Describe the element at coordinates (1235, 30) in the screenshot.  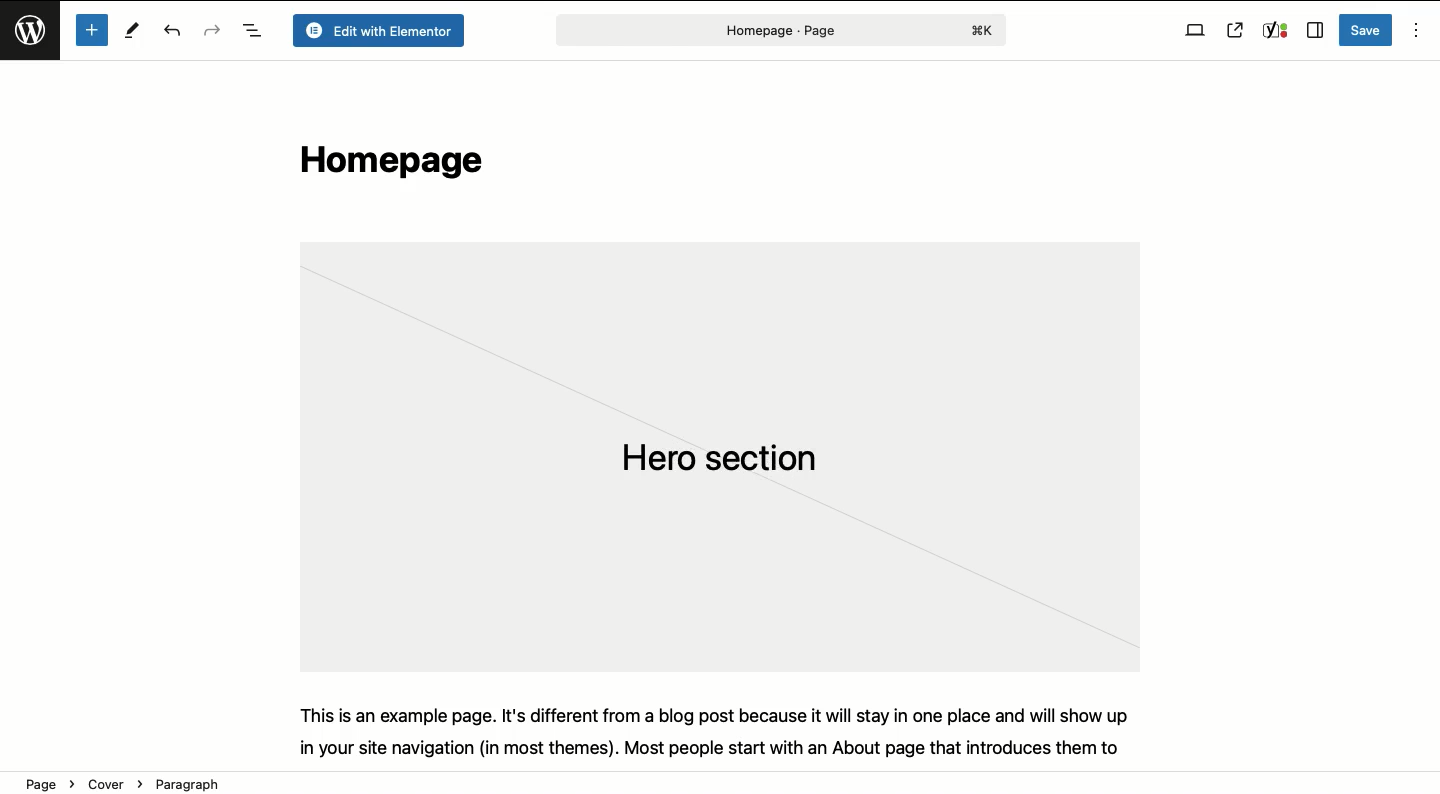
I see `View page` at that location.